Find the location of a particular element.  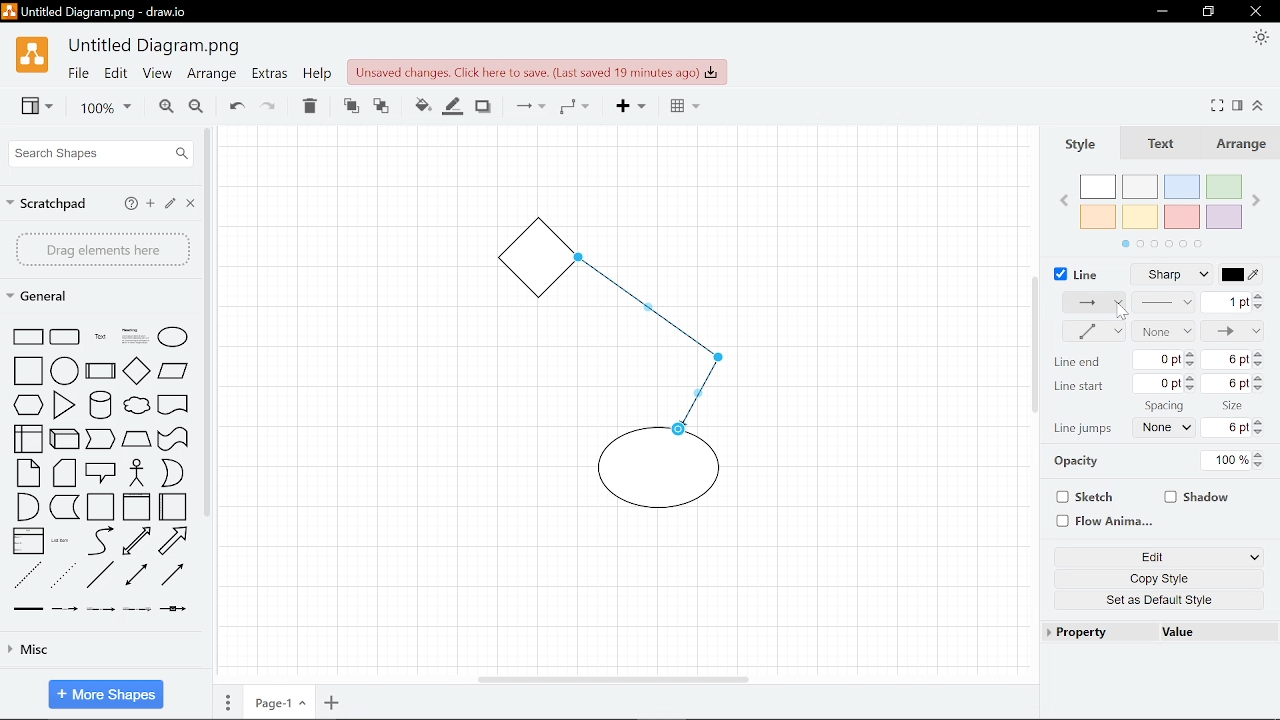

Shadow is located at coordinates (1198, 495).